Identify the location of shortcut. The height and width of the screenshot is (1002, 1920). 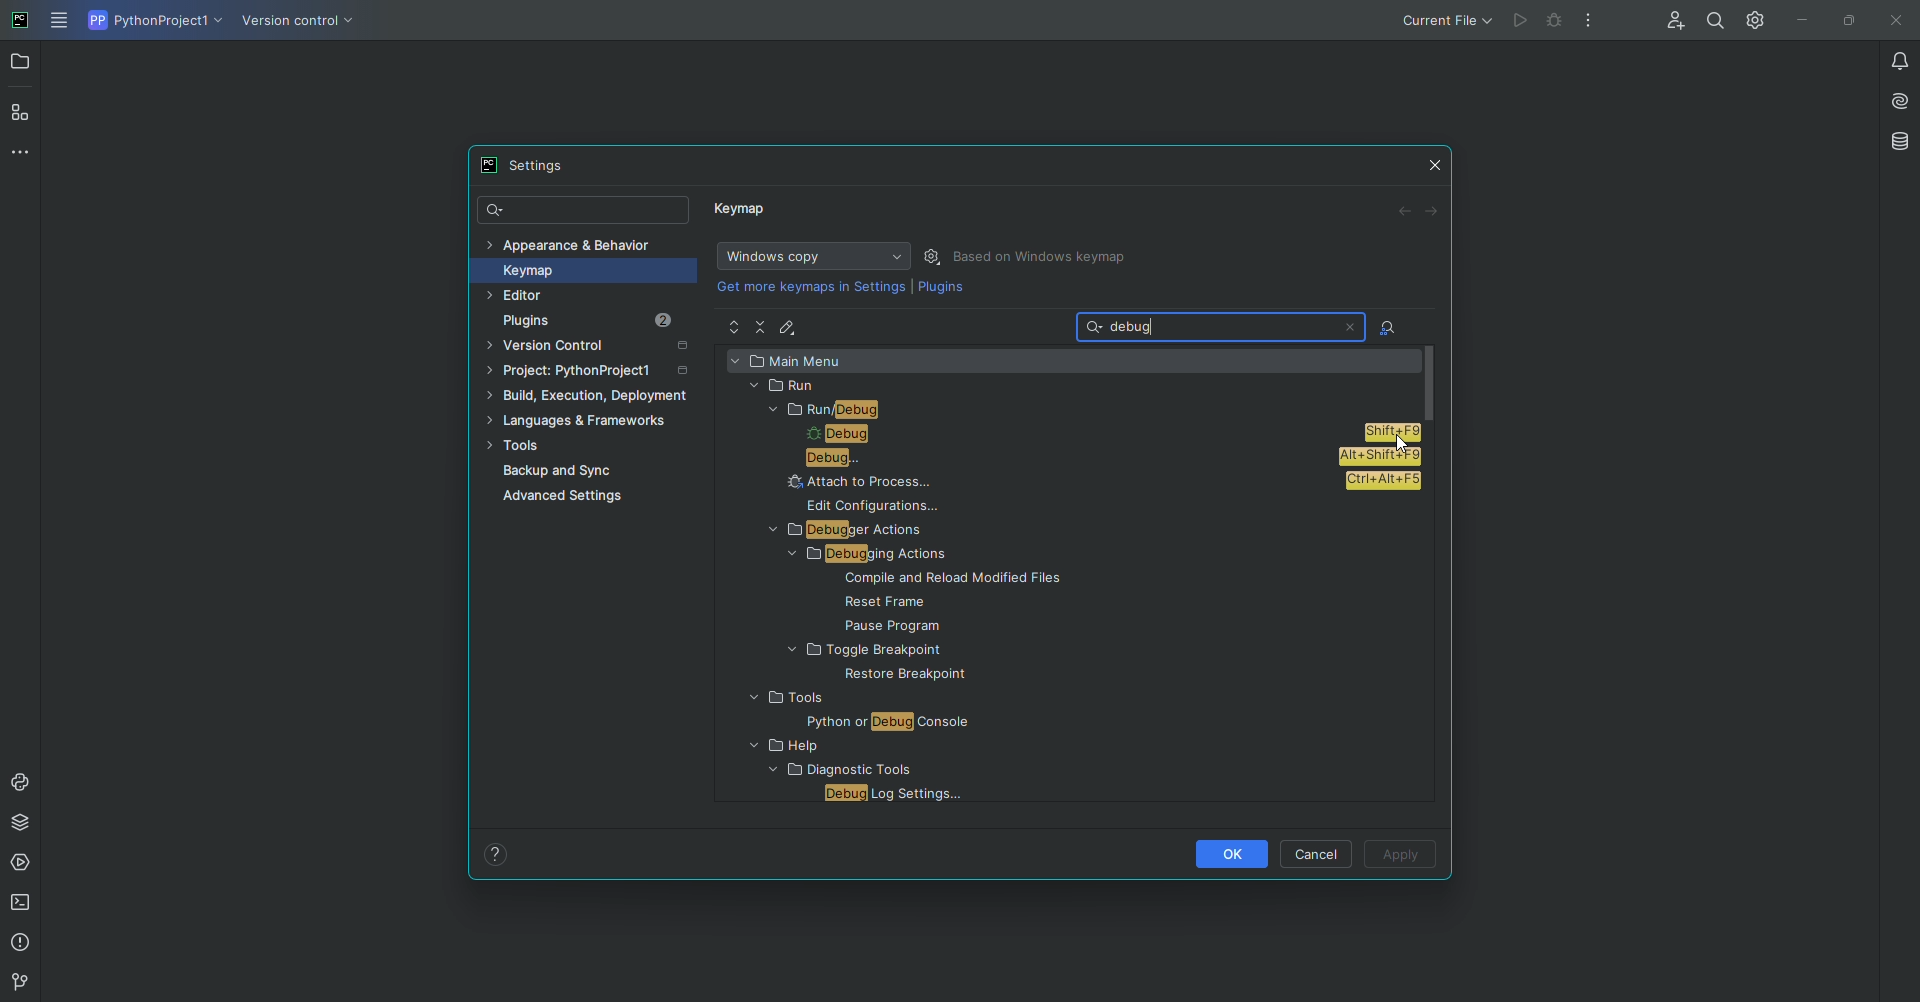
(1381, 457).